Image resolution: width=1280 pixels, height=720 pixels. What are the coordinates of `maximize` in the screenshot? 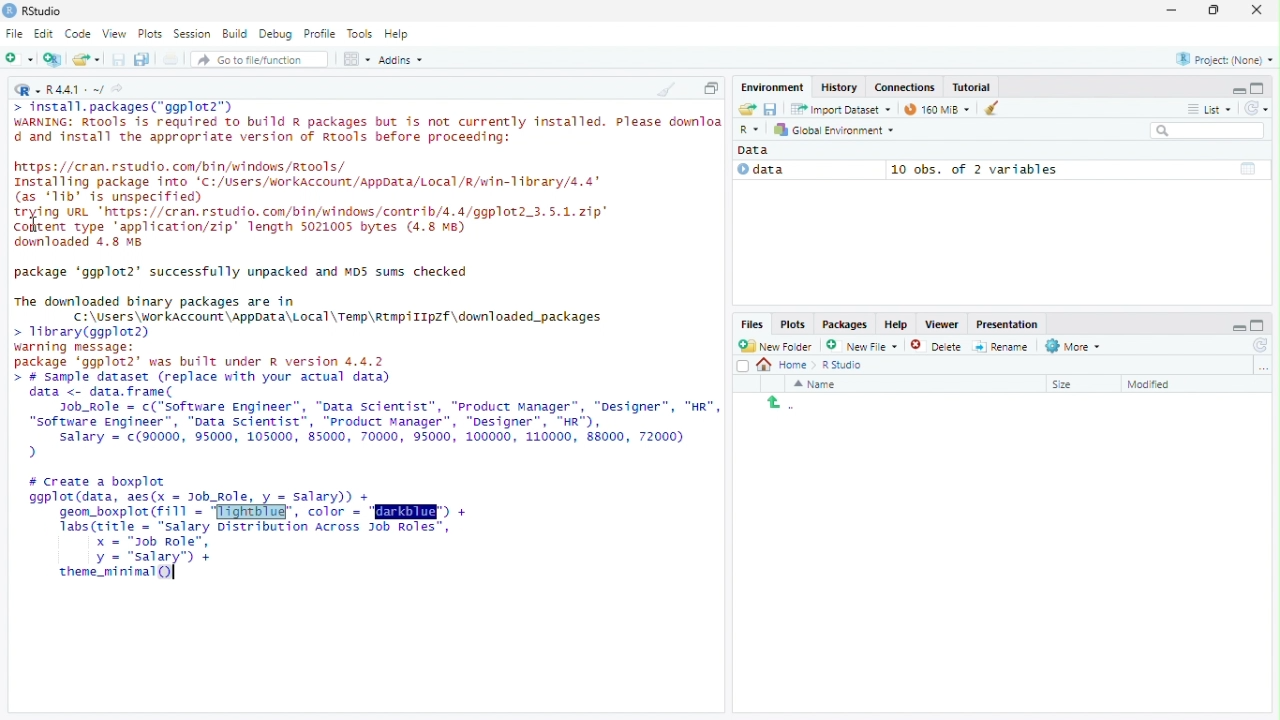 It's located at (1261, 324).